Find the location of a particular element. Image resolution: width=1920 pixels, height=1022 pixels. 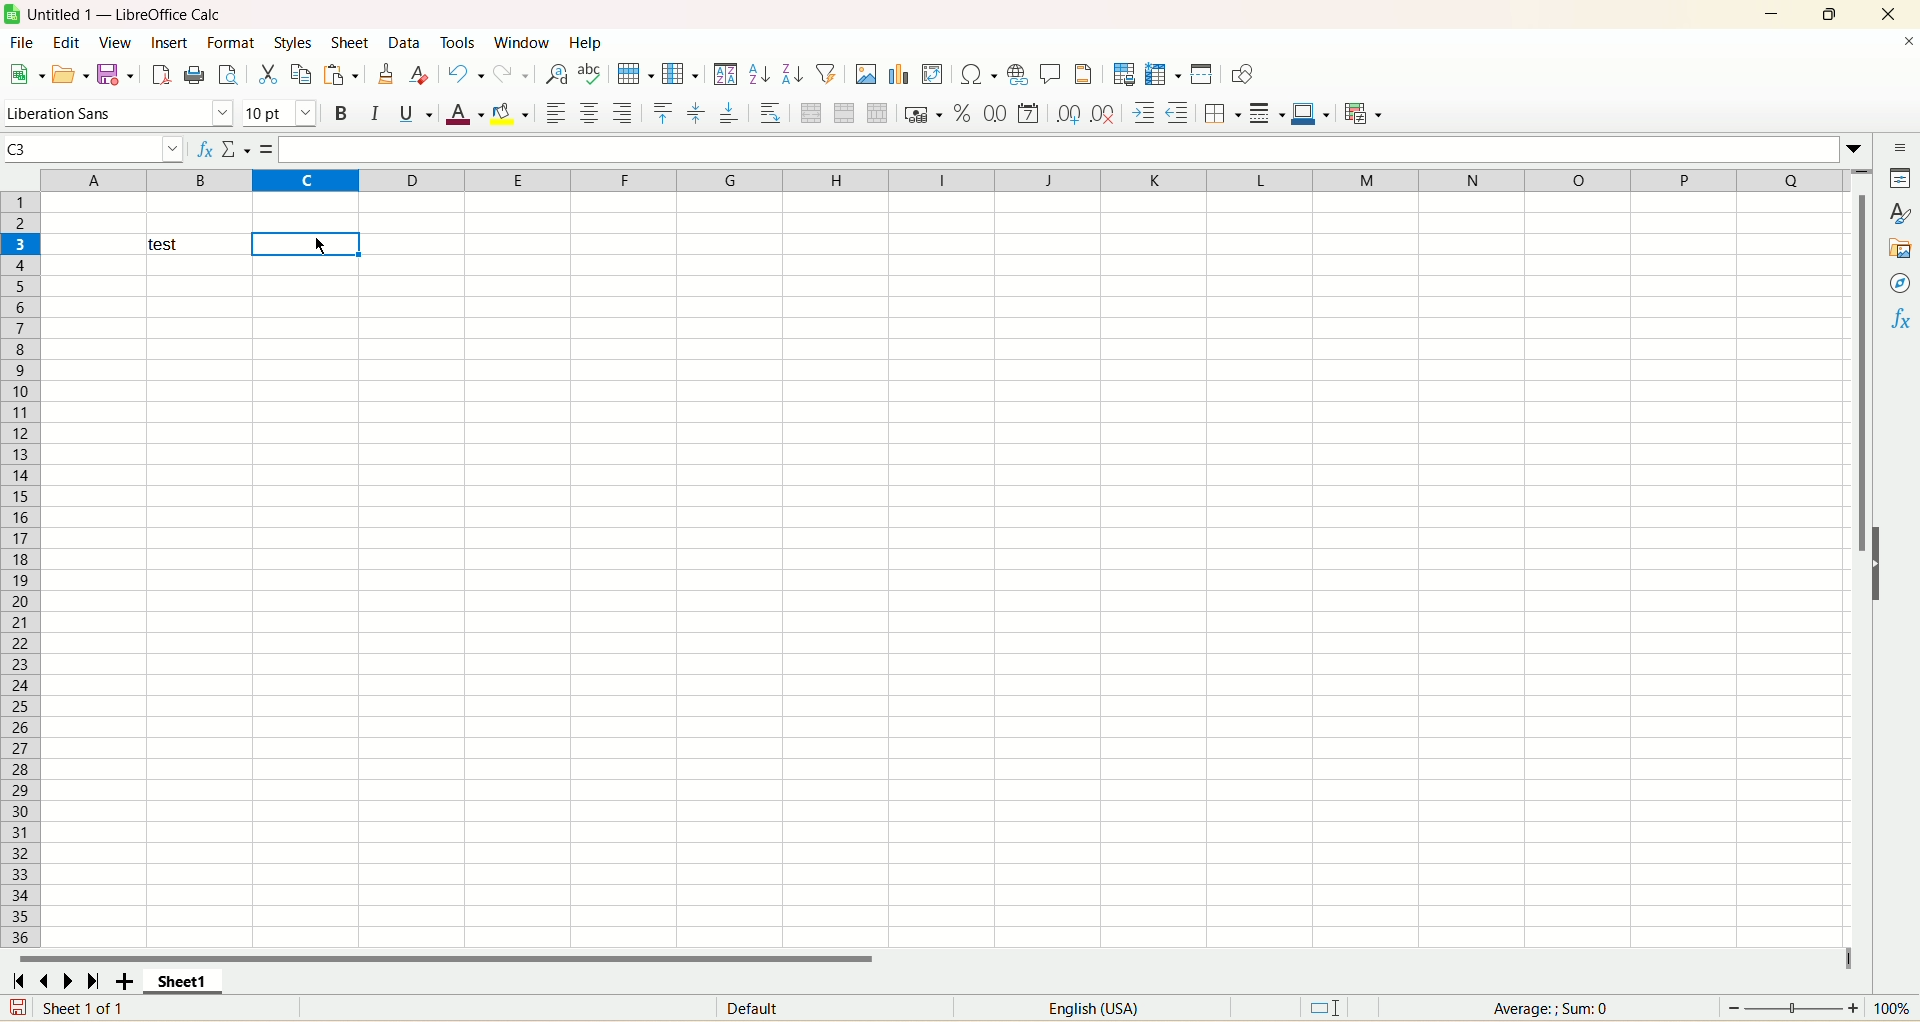

Default is located at coordinates (835, 1007).